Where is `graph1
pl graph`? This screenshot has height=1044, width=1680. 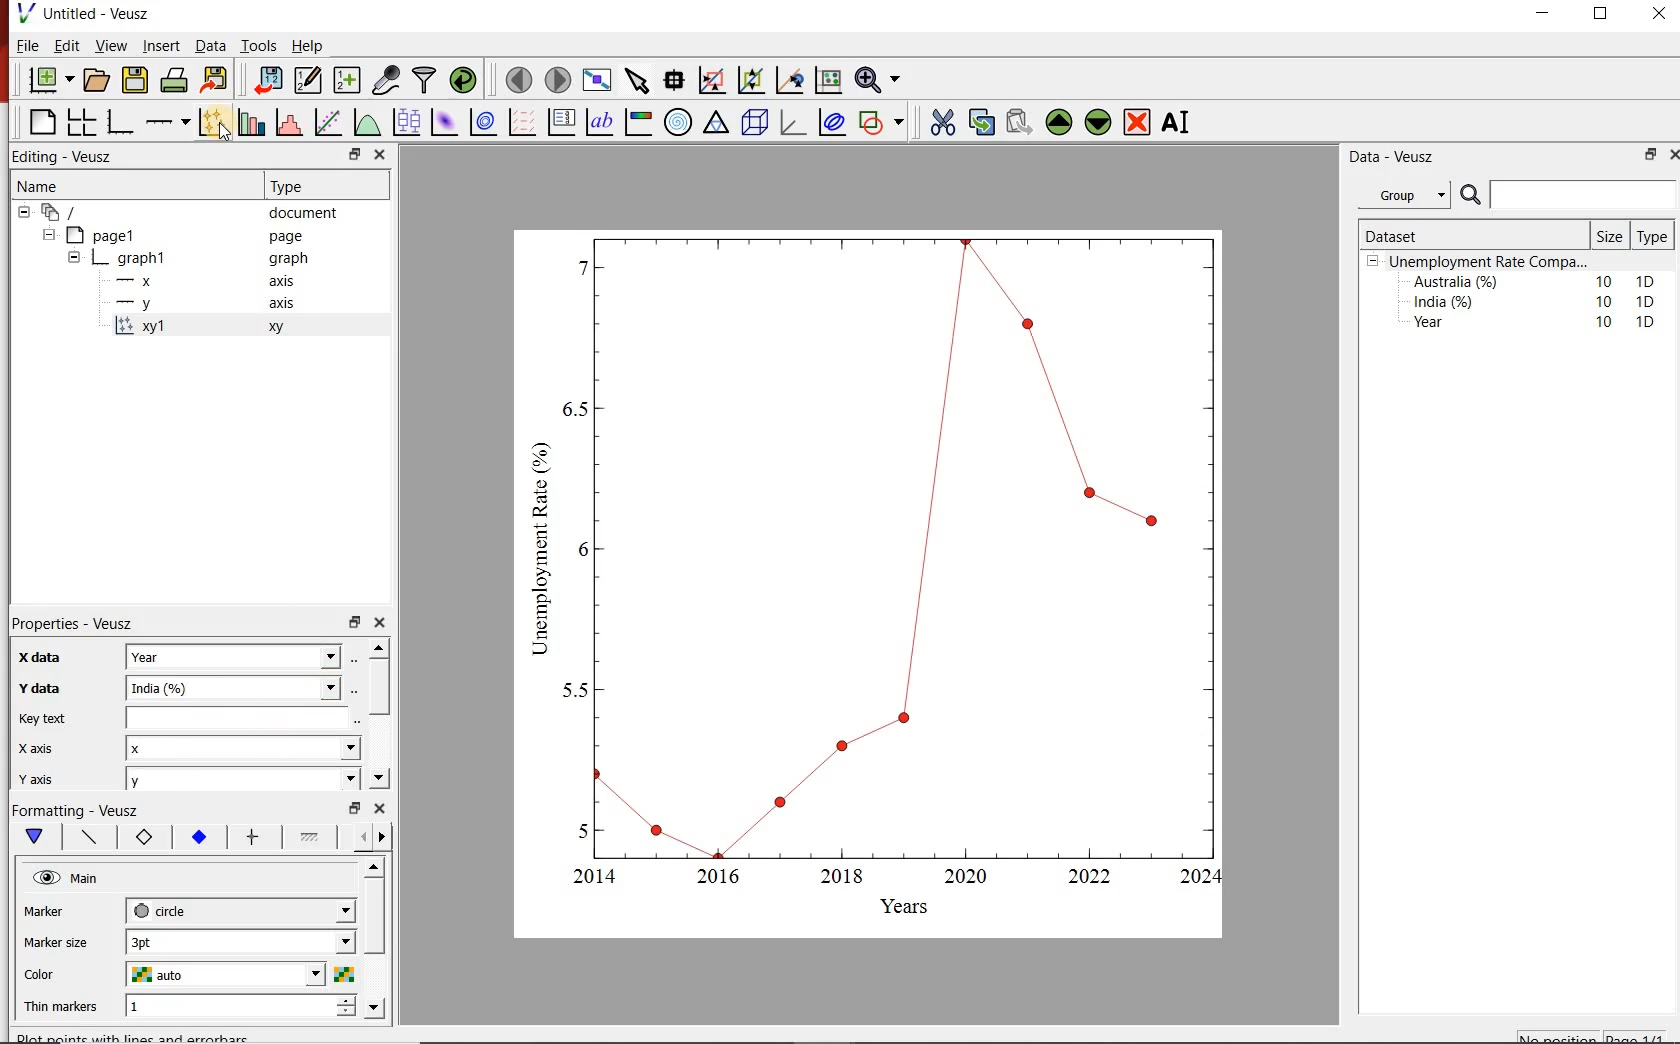 graph1
pl graph is located at coordinates (207, 259).